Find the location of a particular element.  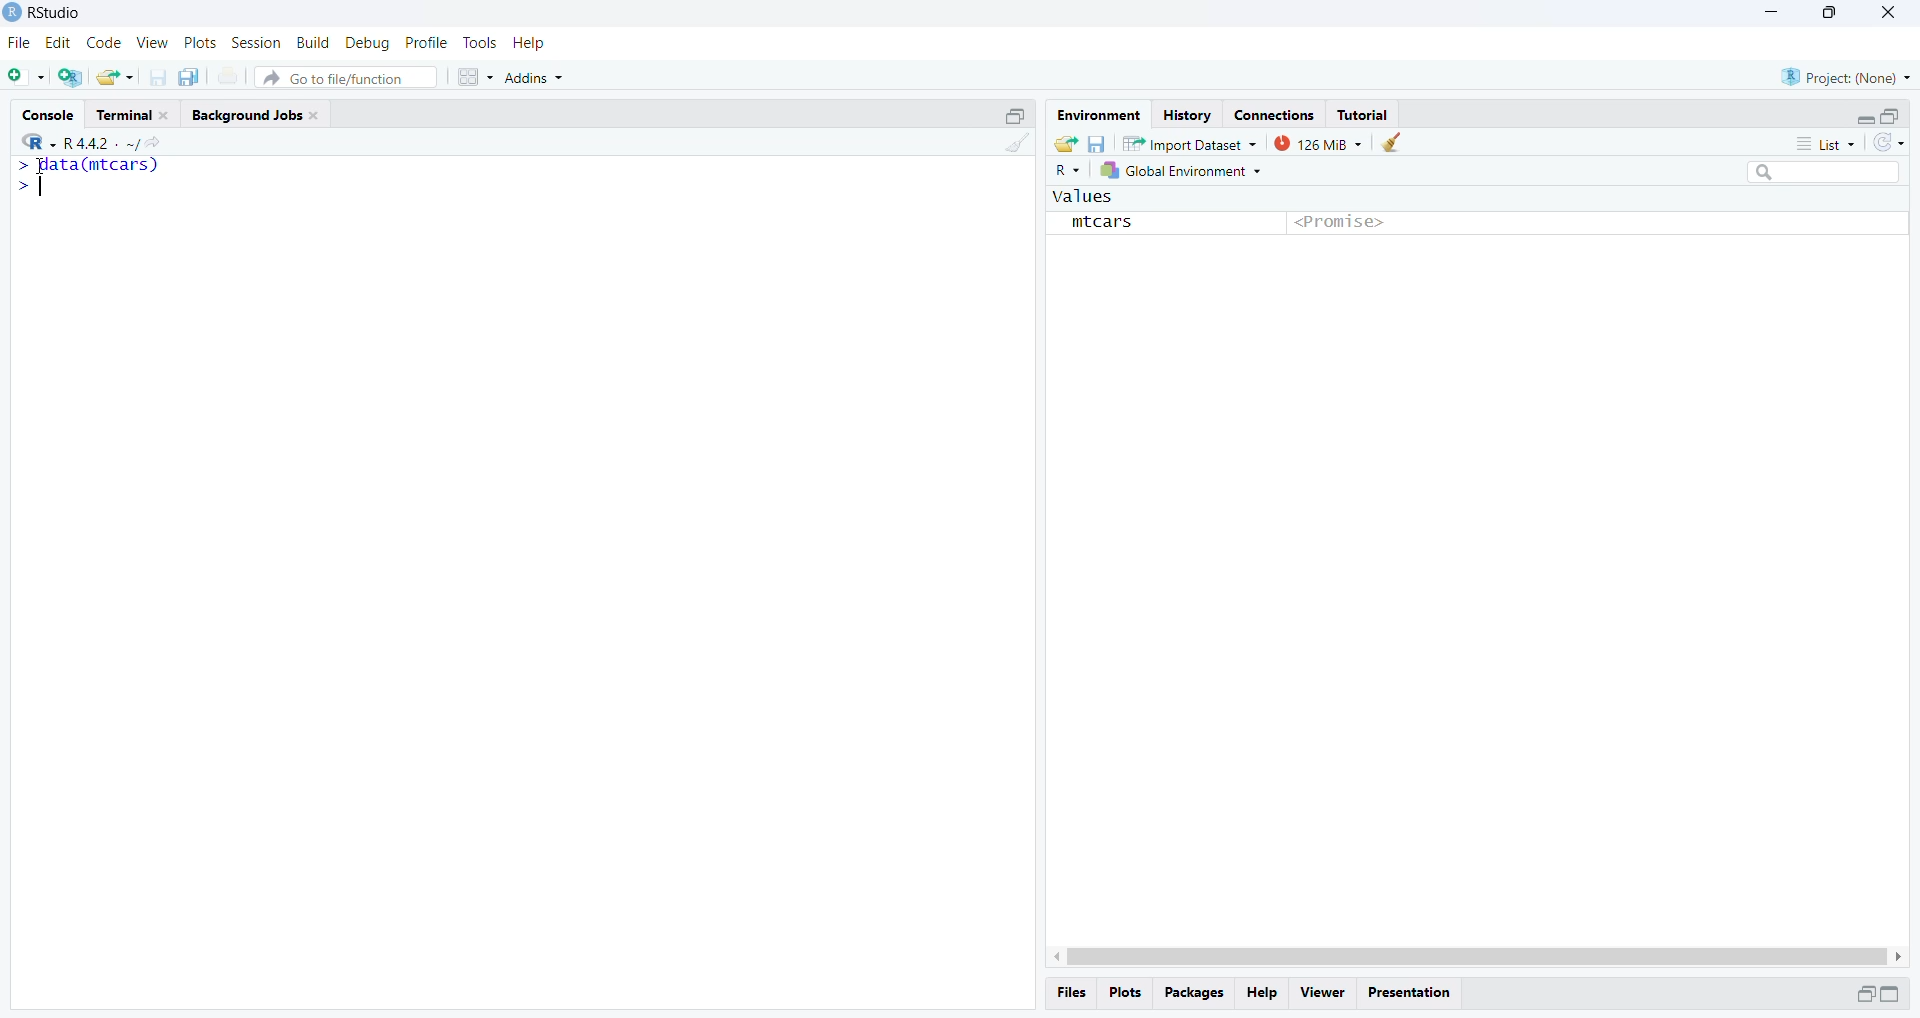

Viewer is located at coordinates (1322, 994).